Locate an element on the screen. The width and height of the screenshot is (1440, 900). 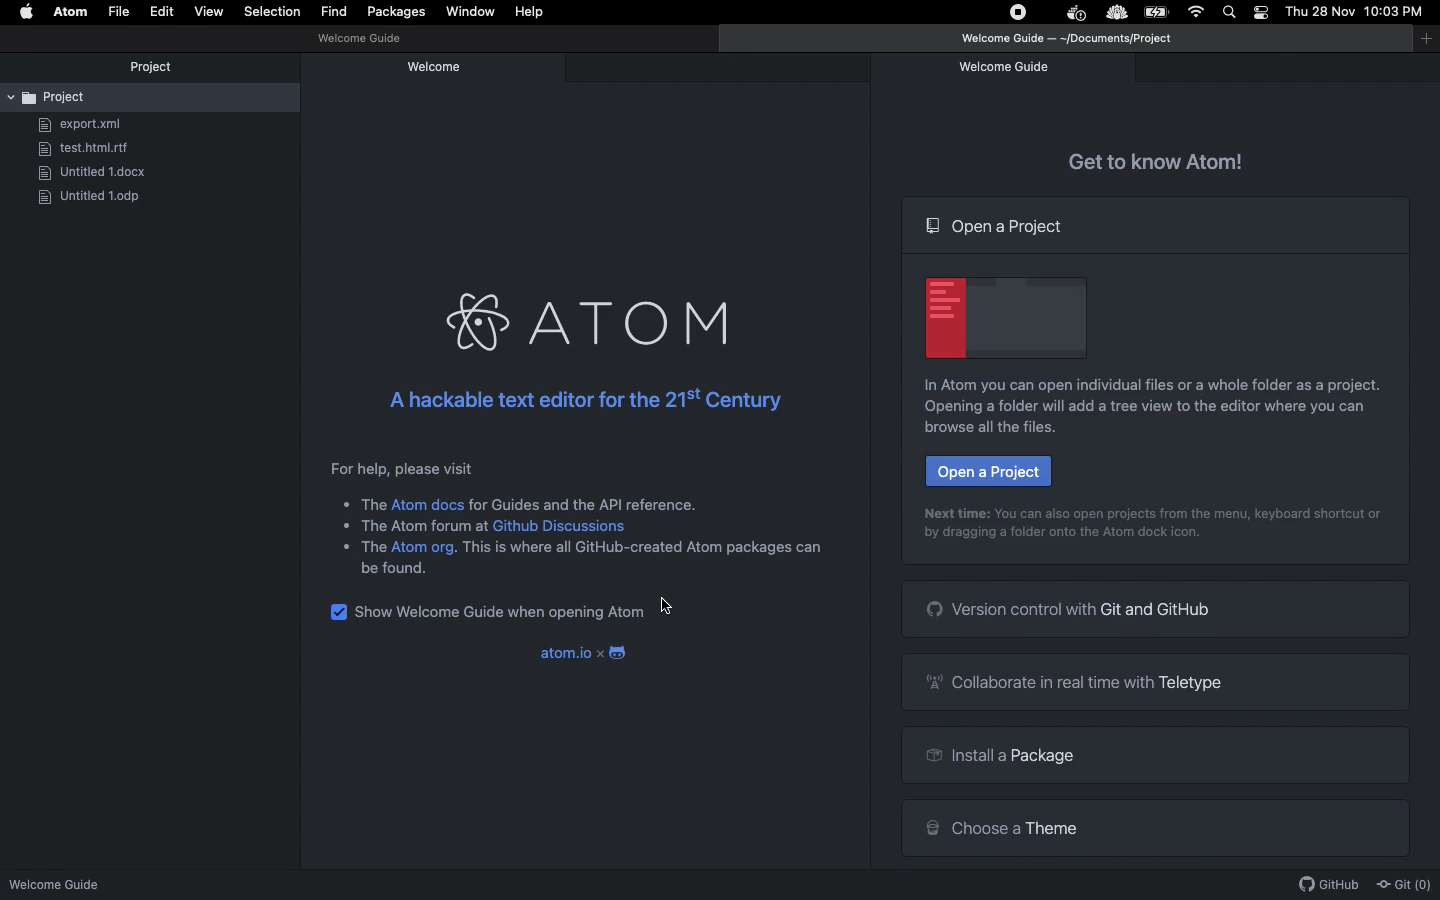
text is located at coordinates (643, 550).